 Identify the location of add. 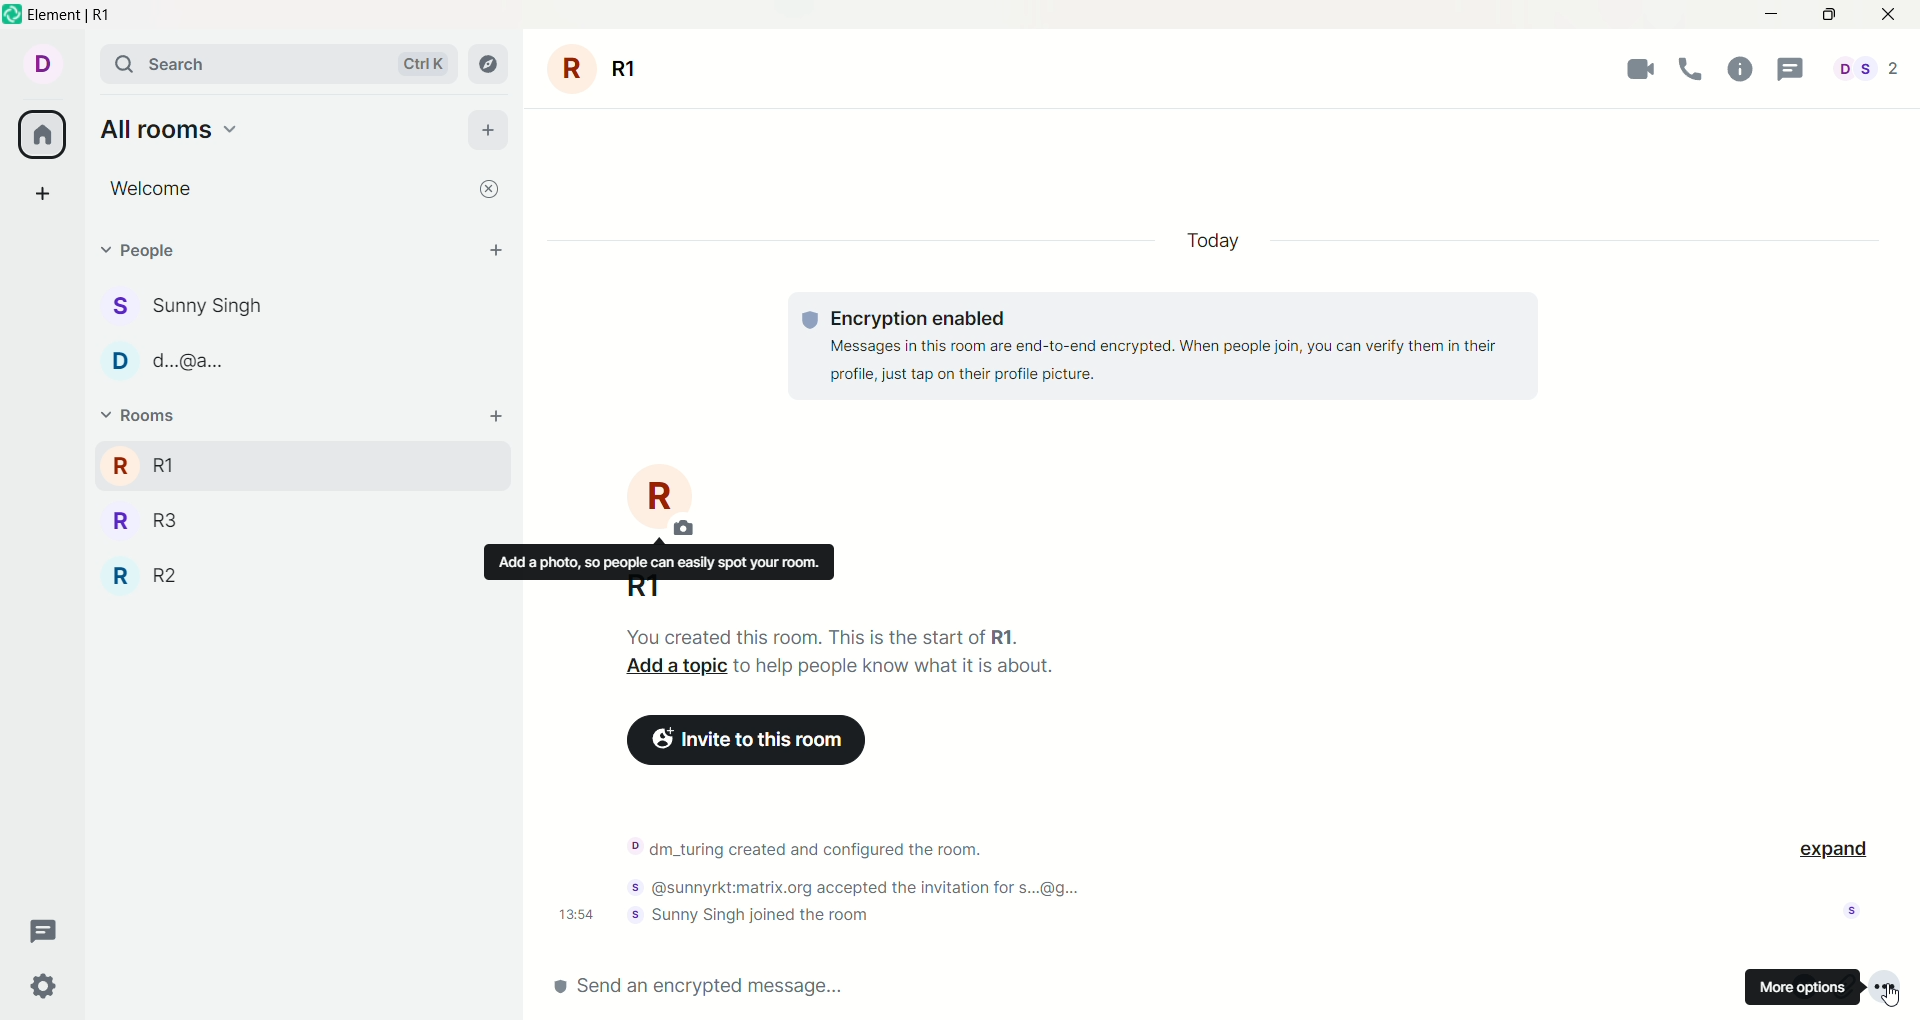
(497, 416).